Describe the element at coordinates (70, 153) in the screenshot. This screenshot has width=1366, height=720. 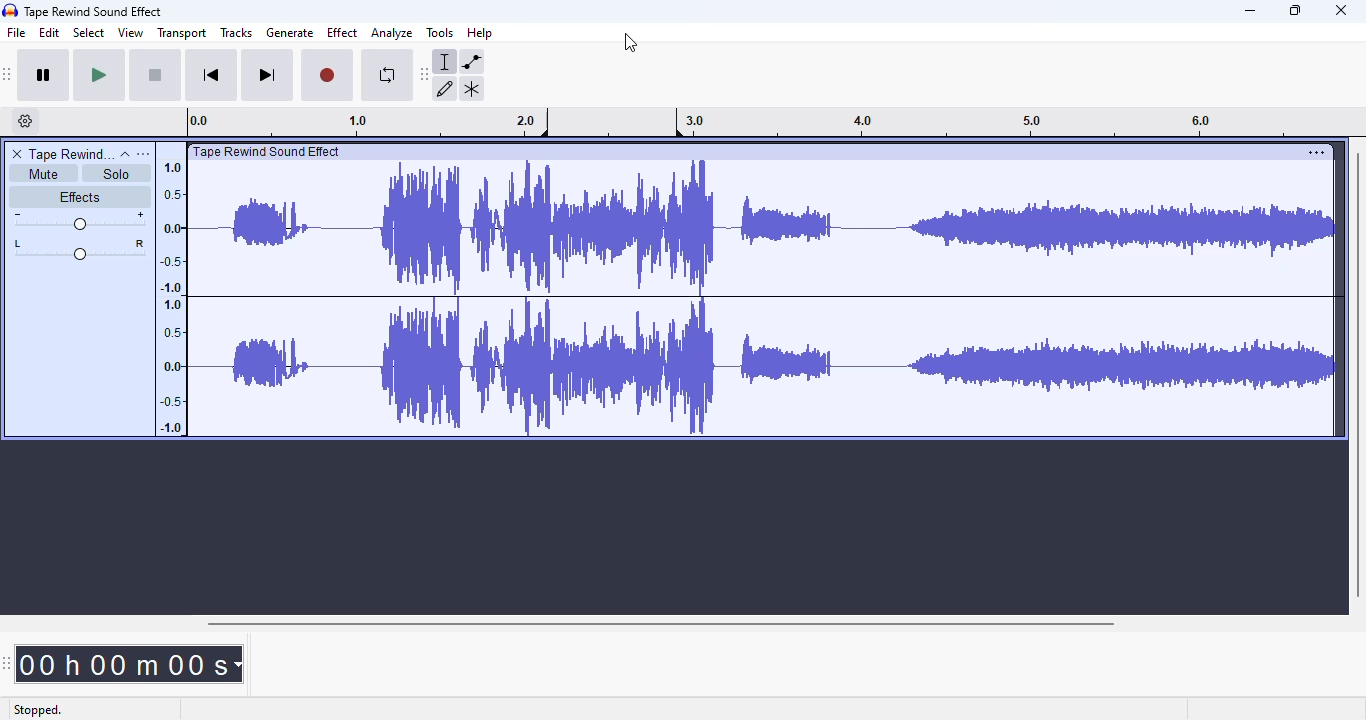
I see `tape rewind sound effect` at that location.